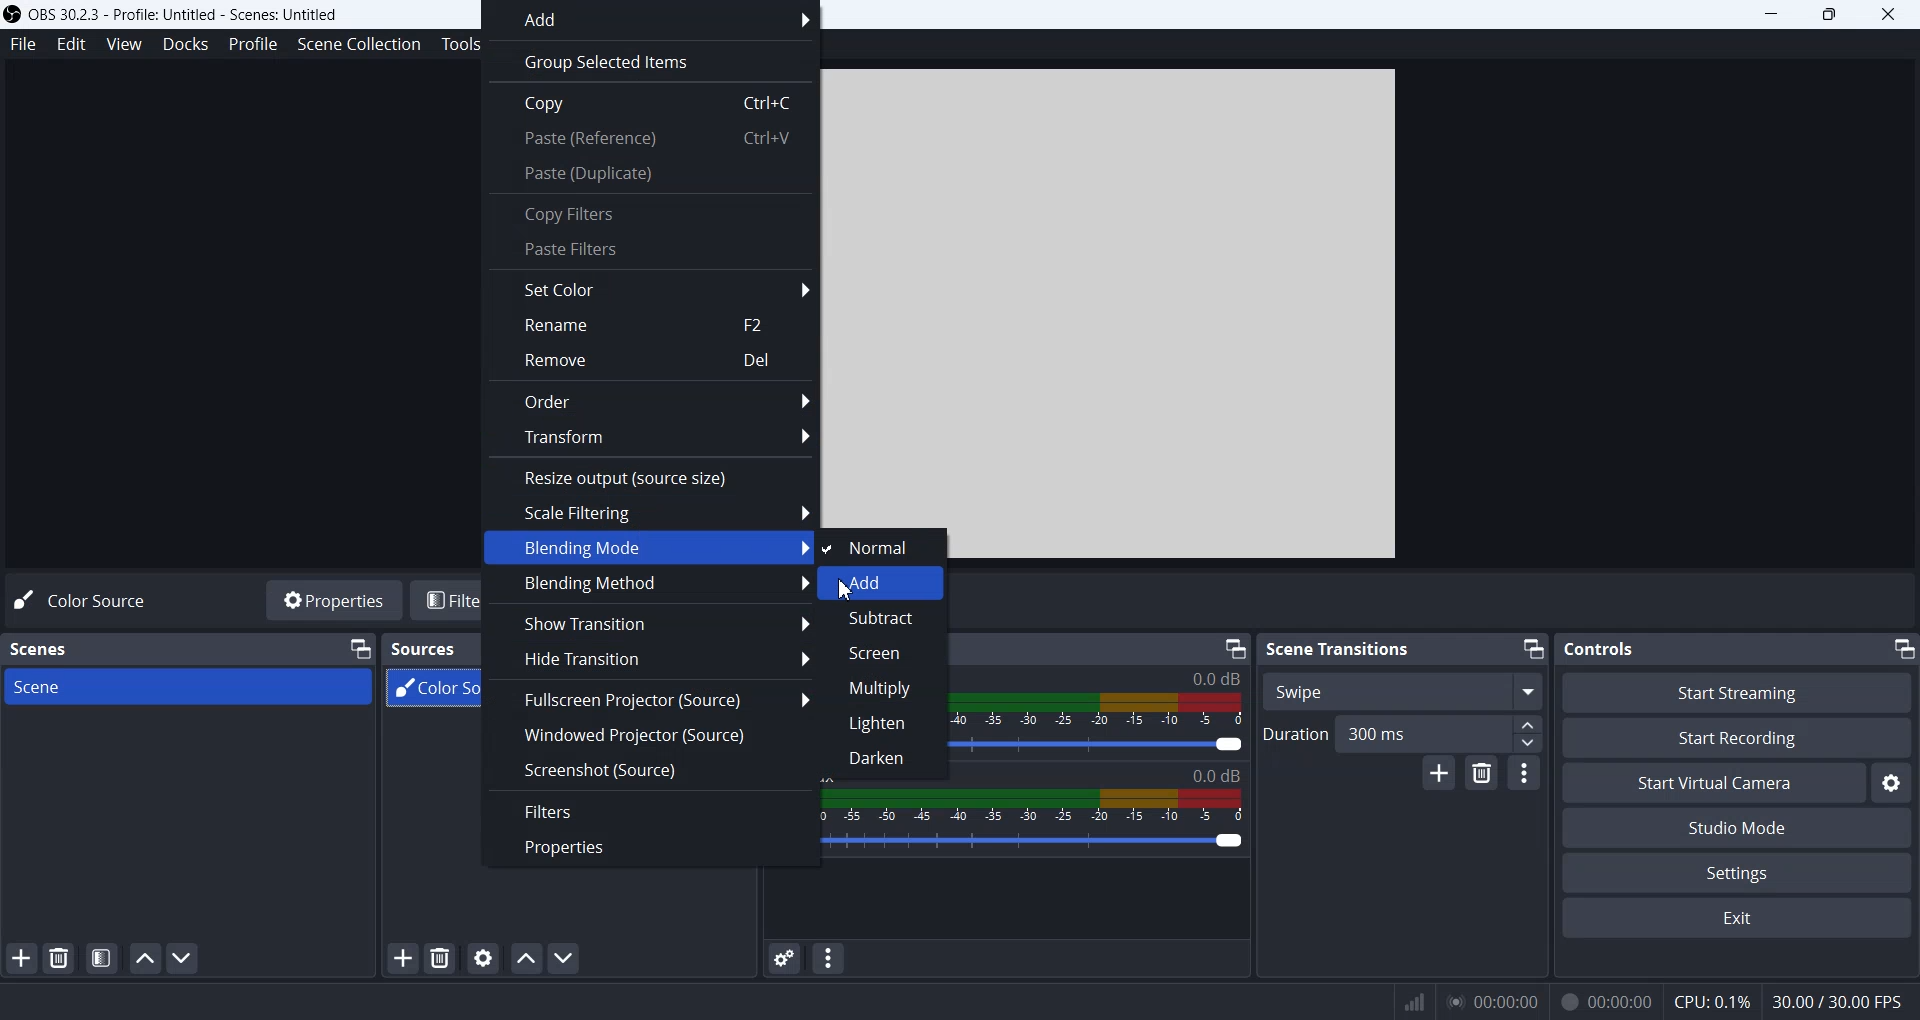  Describe the element at coordinates (1738, 872) in the screenshot. I see `Settings` at that location.